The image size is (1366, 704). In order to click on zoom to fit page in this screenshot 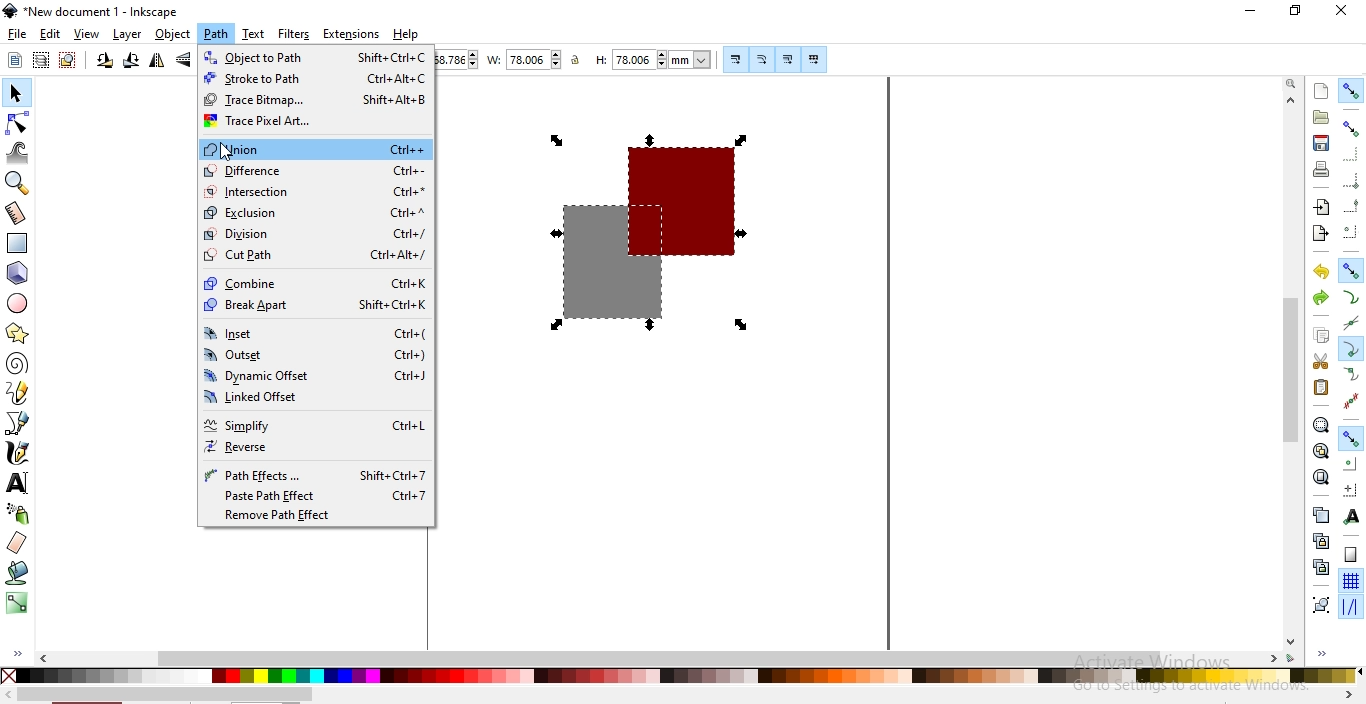, I will do `click(1321, 477)`.